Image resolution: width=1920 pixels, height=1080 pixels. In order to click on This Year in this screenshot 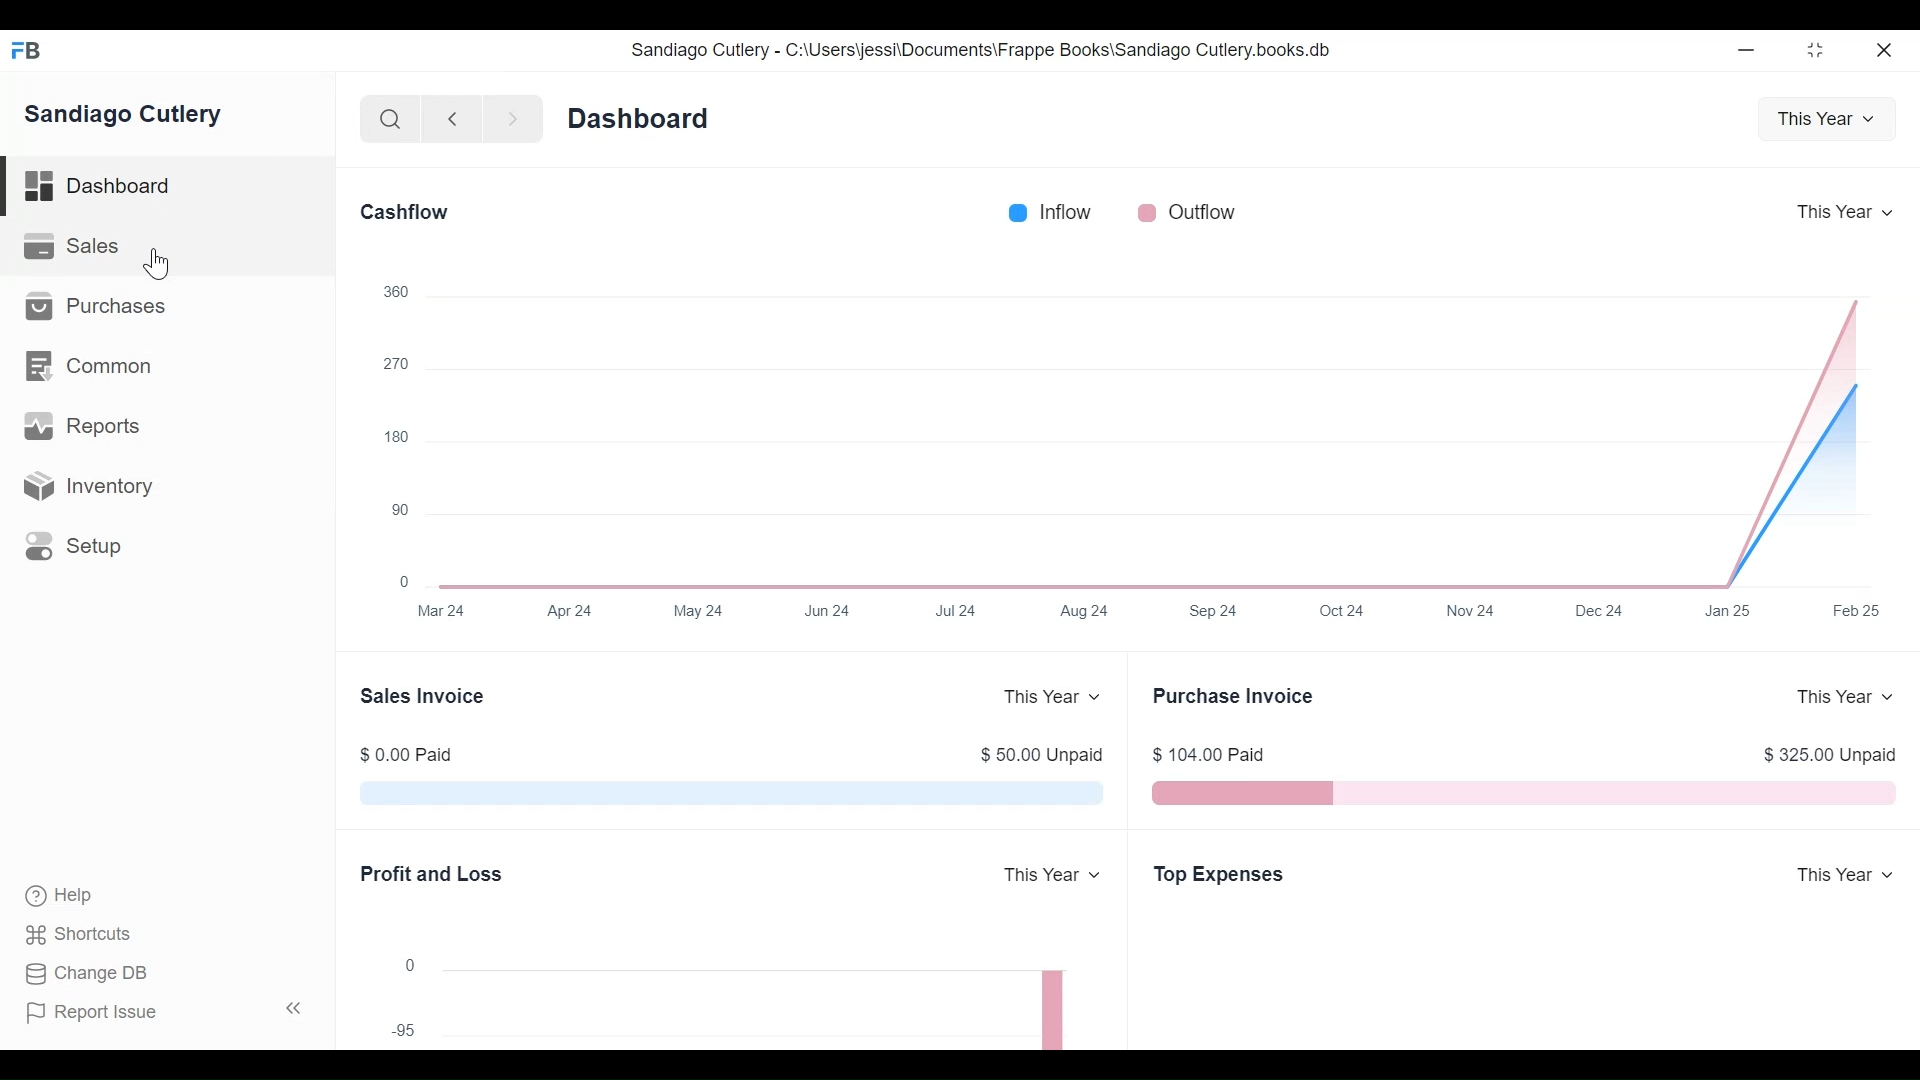, I will do `click(1843, 214)`.